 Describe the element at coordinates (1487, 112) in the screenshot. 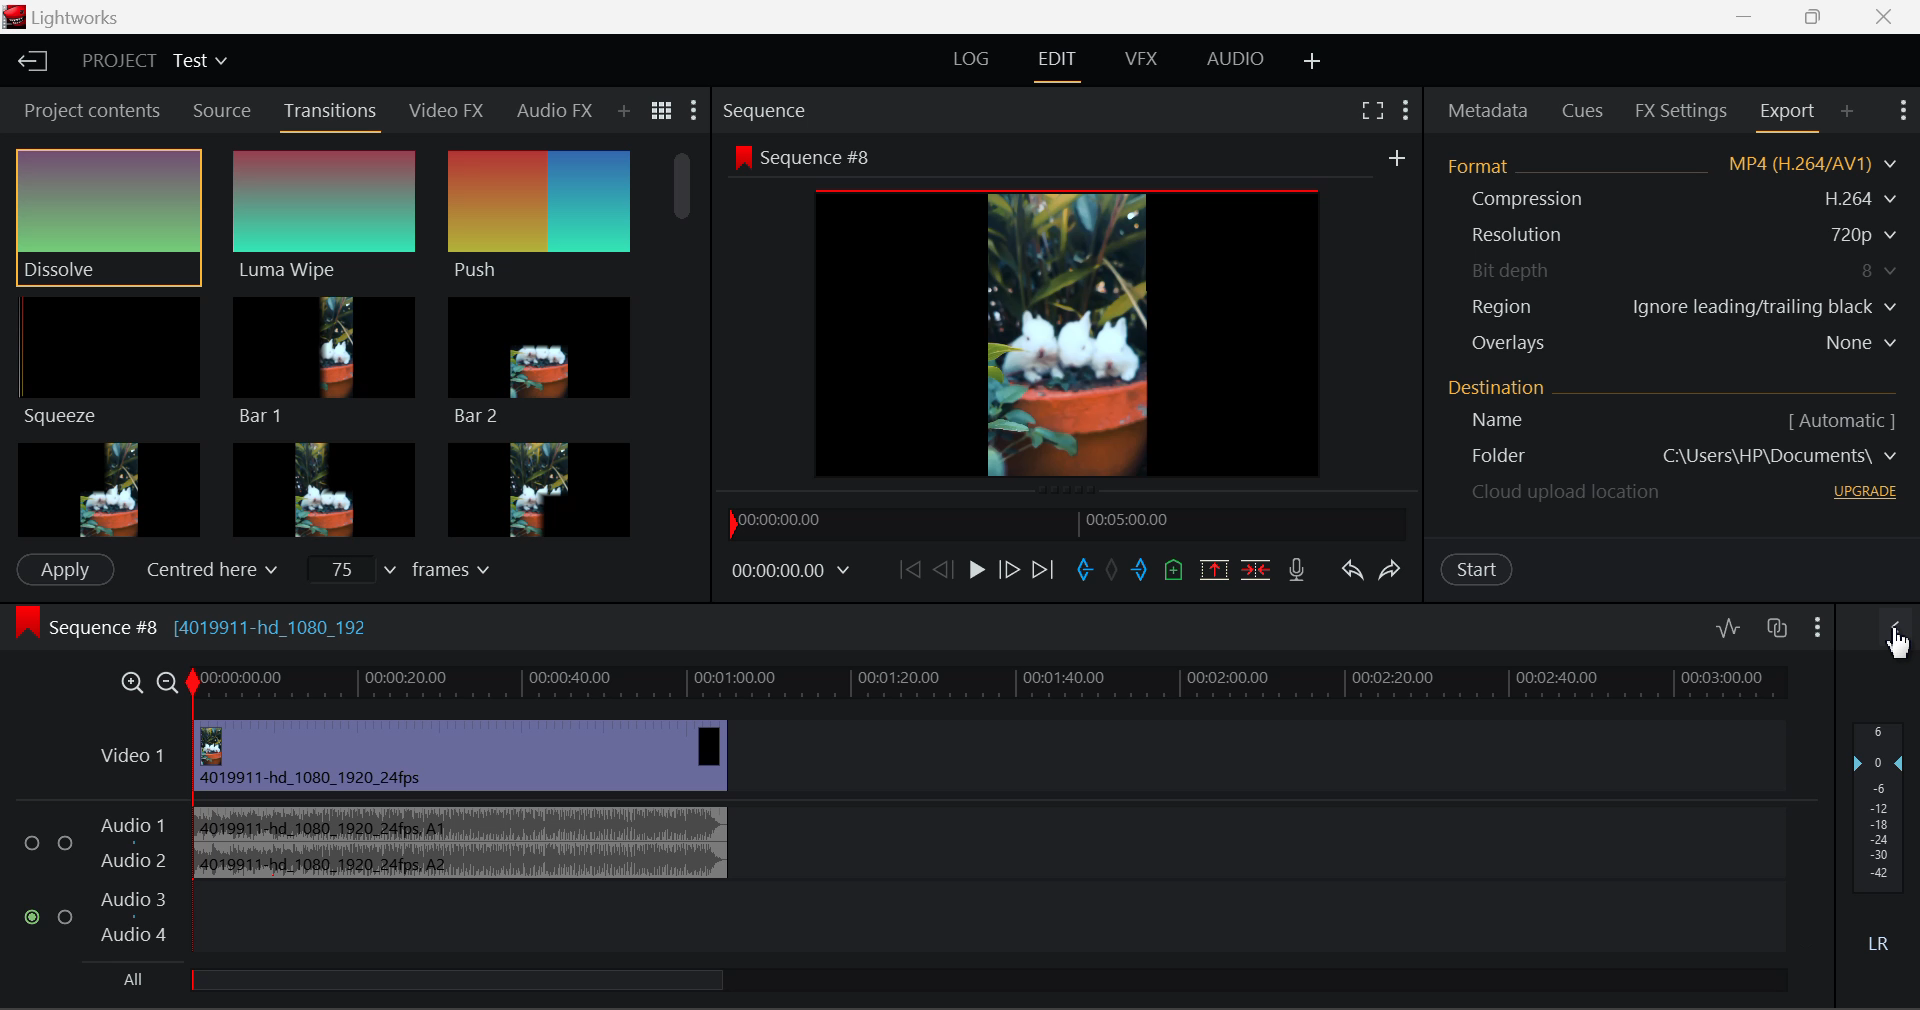

I see `Metadata` at that location.